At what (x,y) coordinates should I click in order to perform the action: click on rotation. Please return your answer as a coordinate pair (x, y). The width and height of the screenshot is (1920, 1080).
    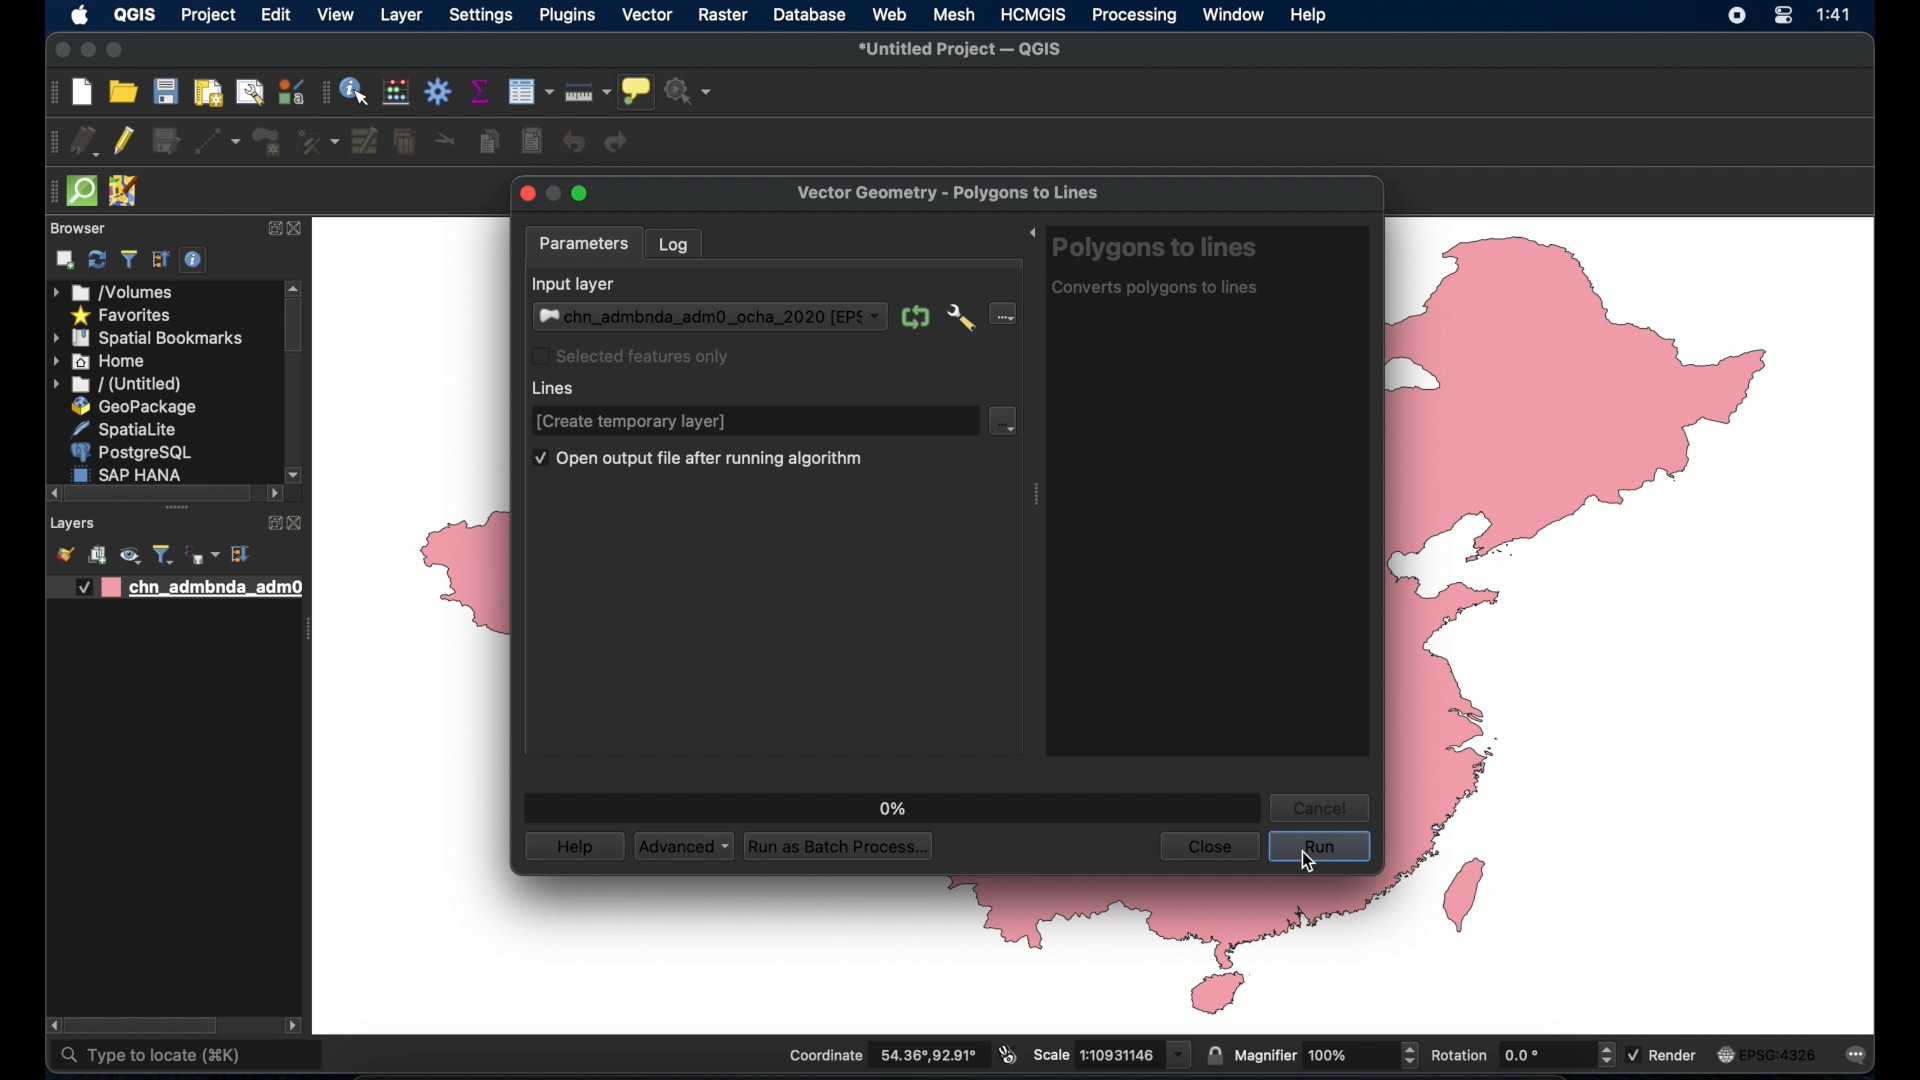
    Looking at the image, I should click on (1521, 1054).